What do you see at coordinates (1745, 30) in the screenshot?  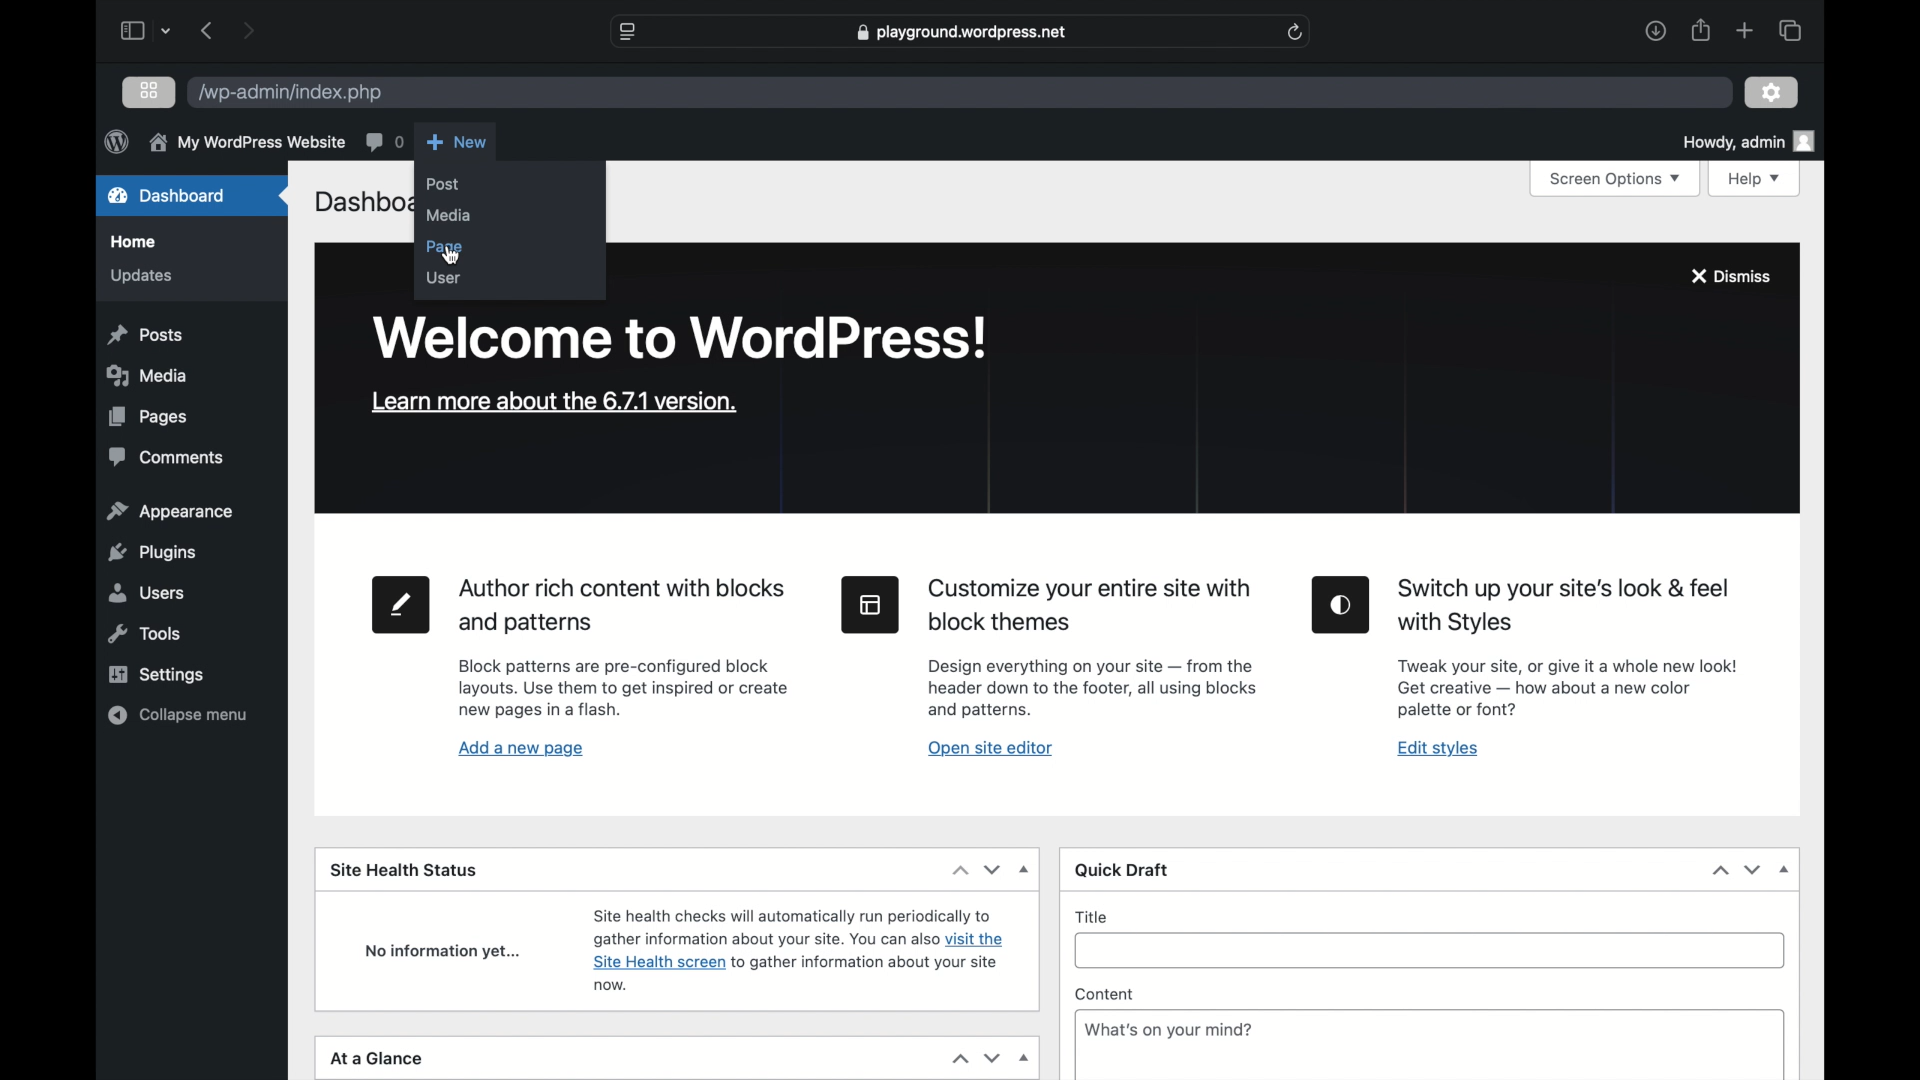 I see `new tab` at bounding box center [1745, 30].